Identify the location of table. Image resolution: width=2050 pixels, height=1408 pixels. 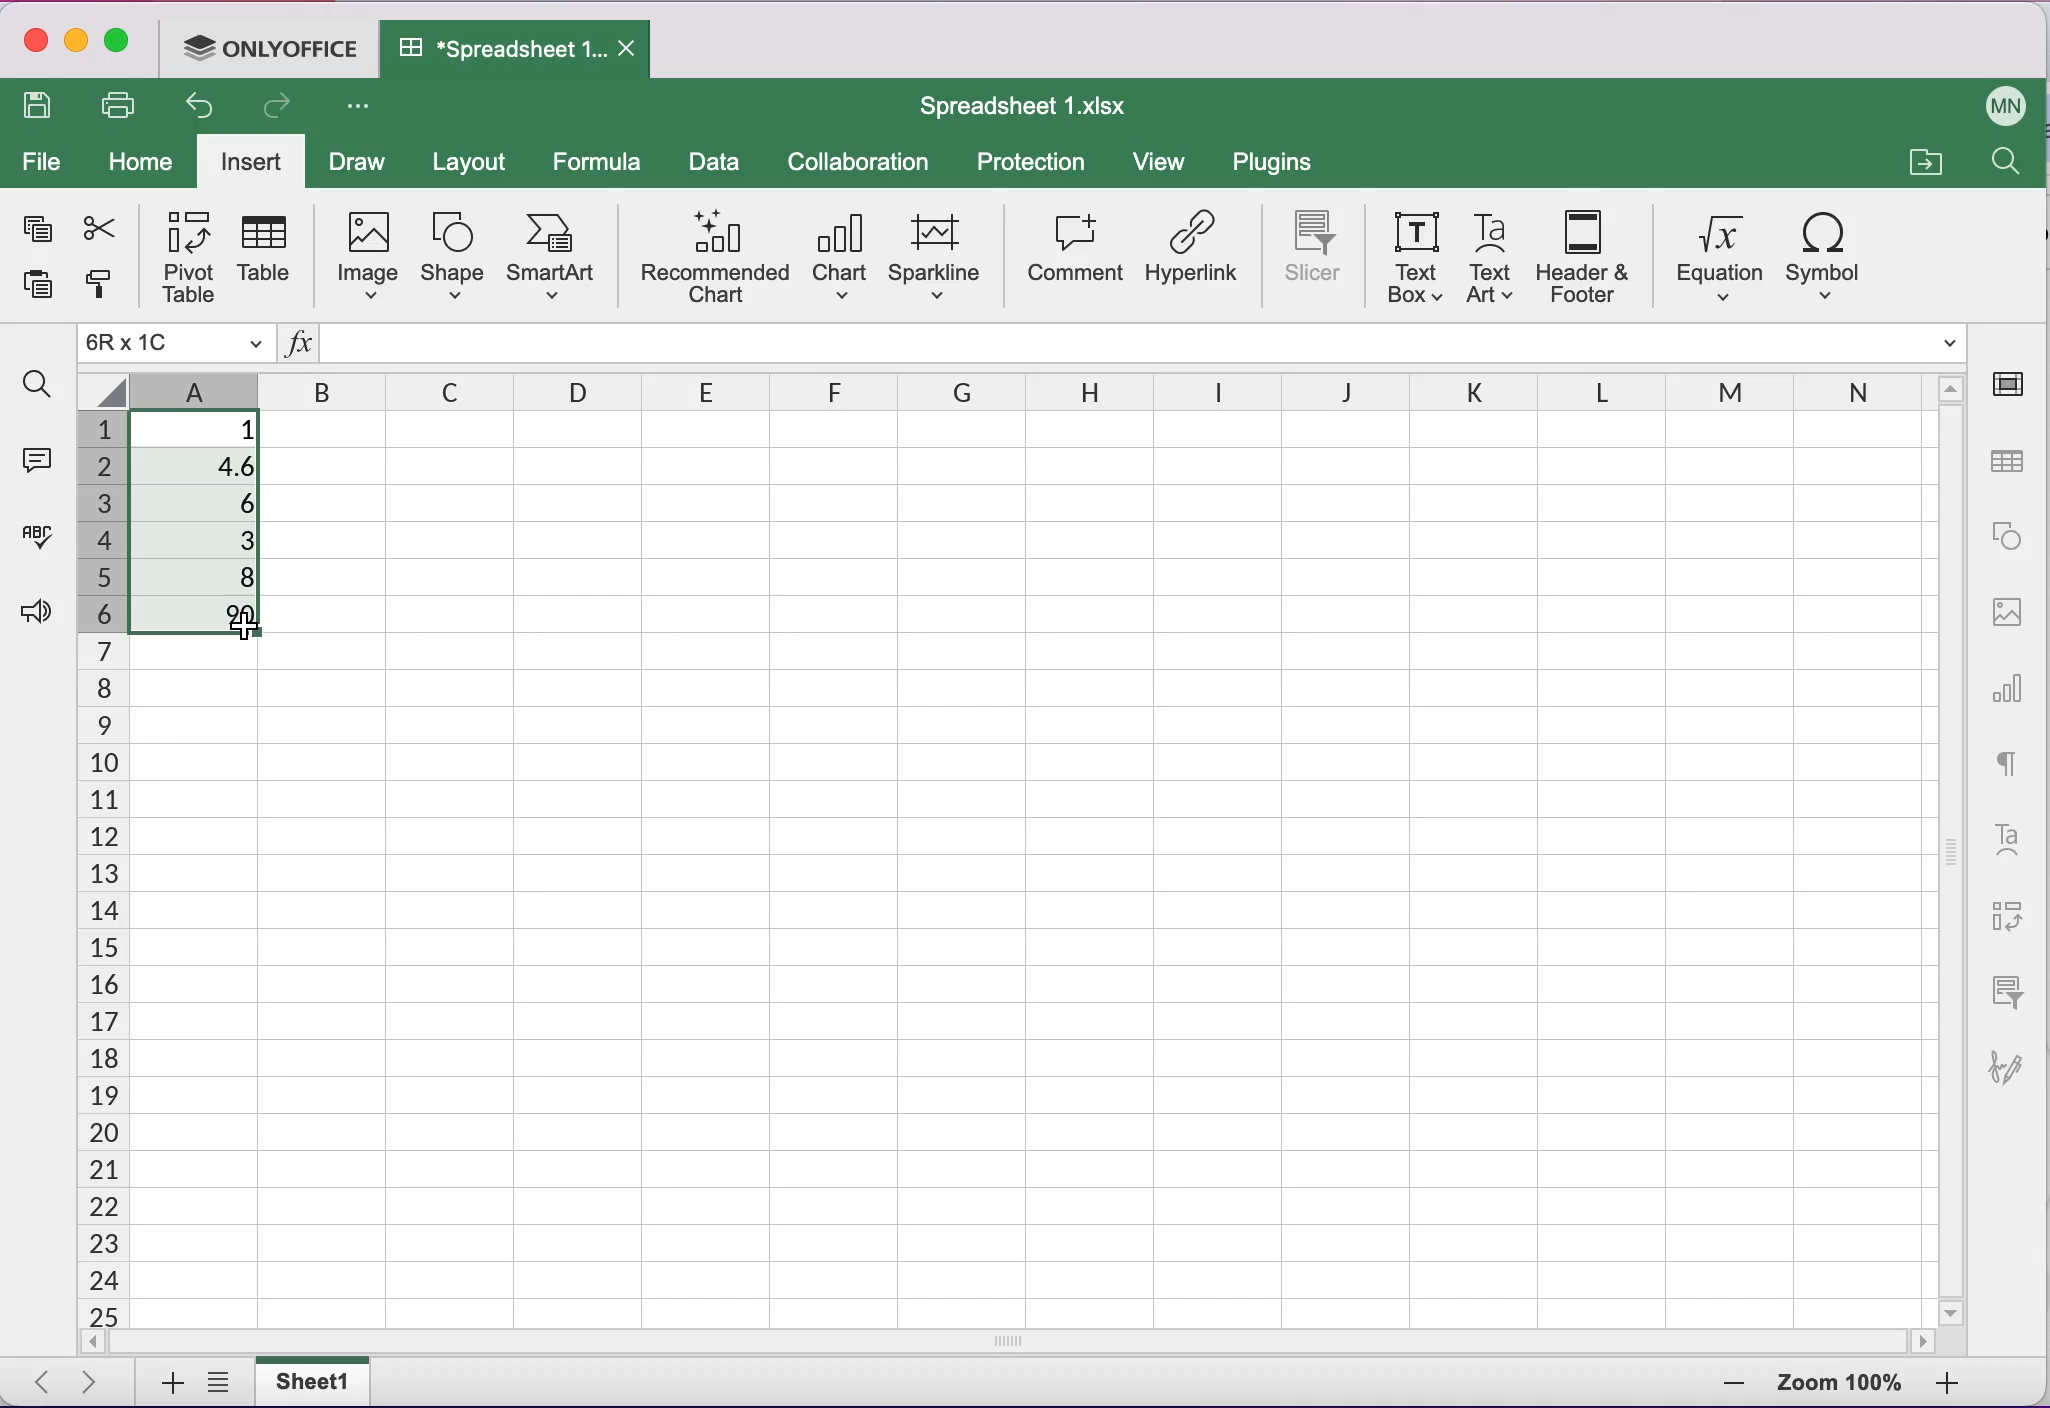
(2005, 462).